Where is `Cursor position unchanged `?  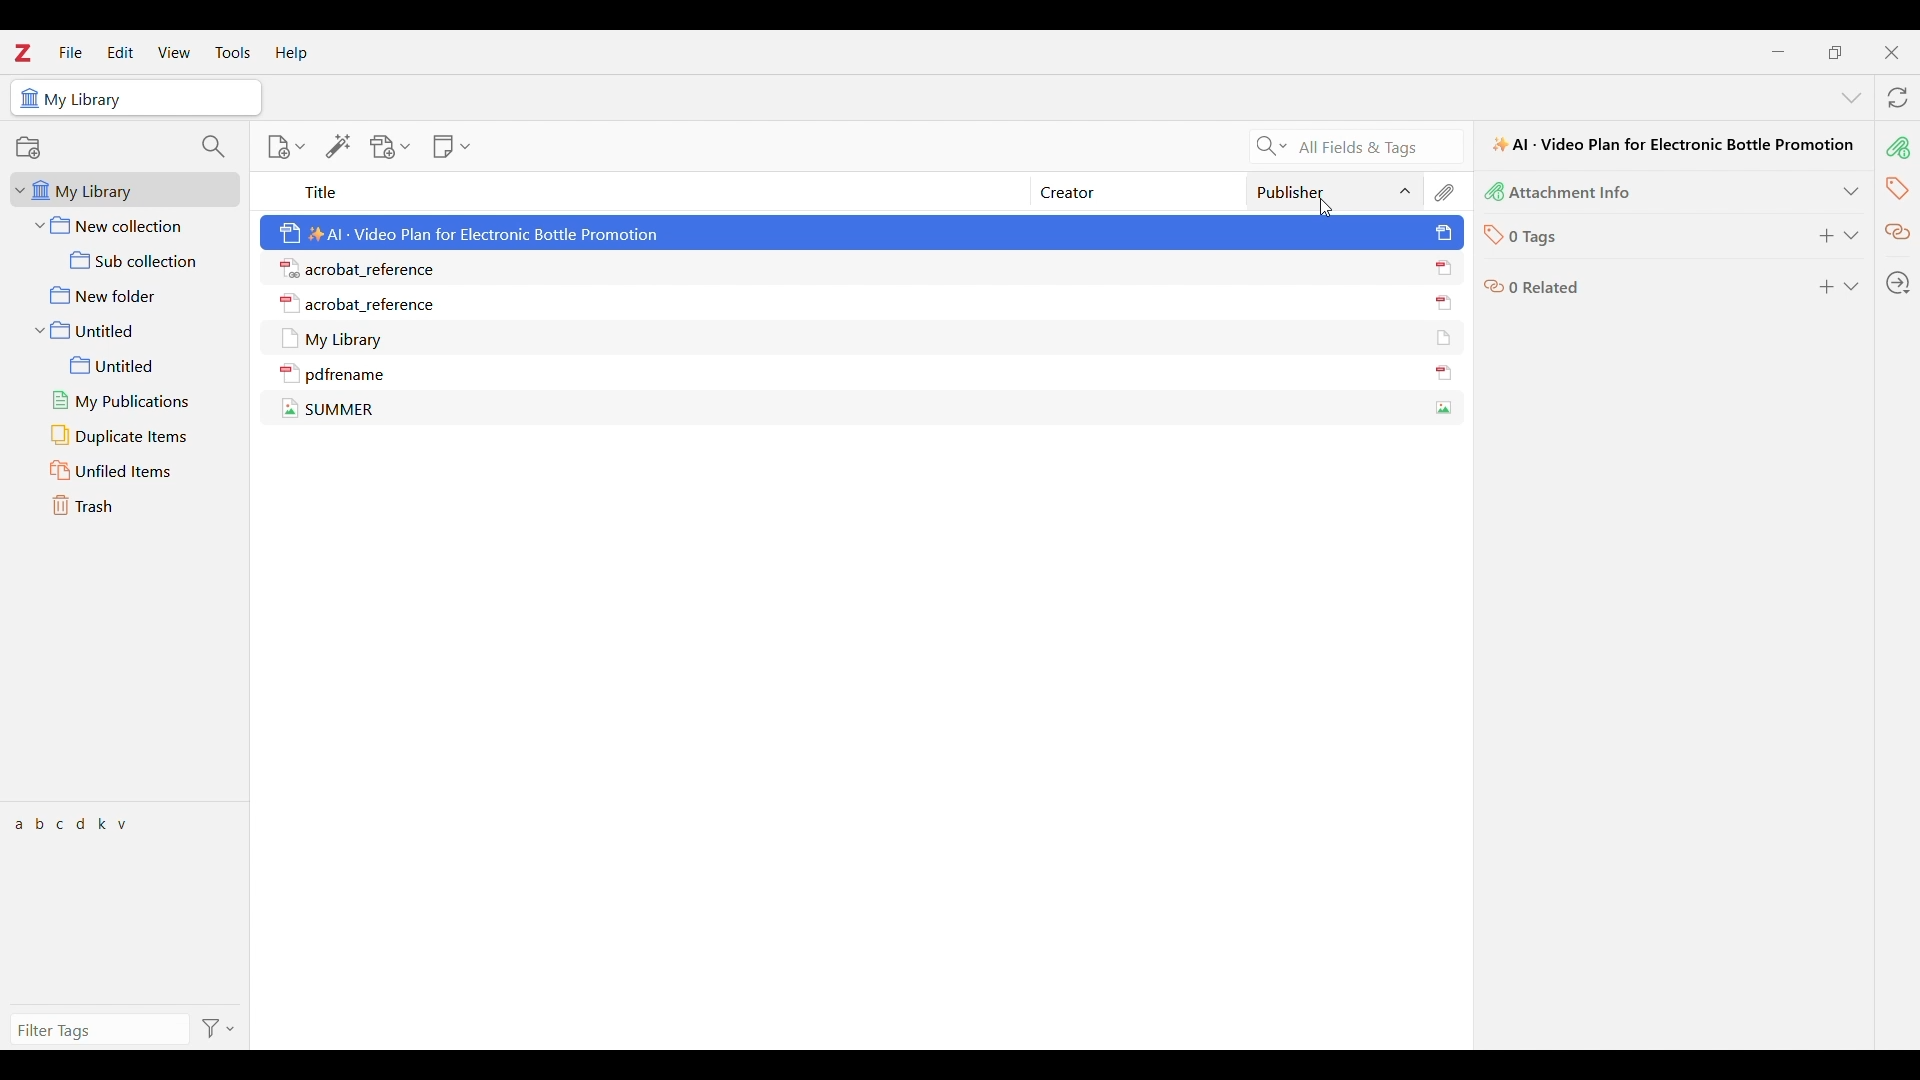
Cursor position unchanged  is located at coordinates (1326, 208).